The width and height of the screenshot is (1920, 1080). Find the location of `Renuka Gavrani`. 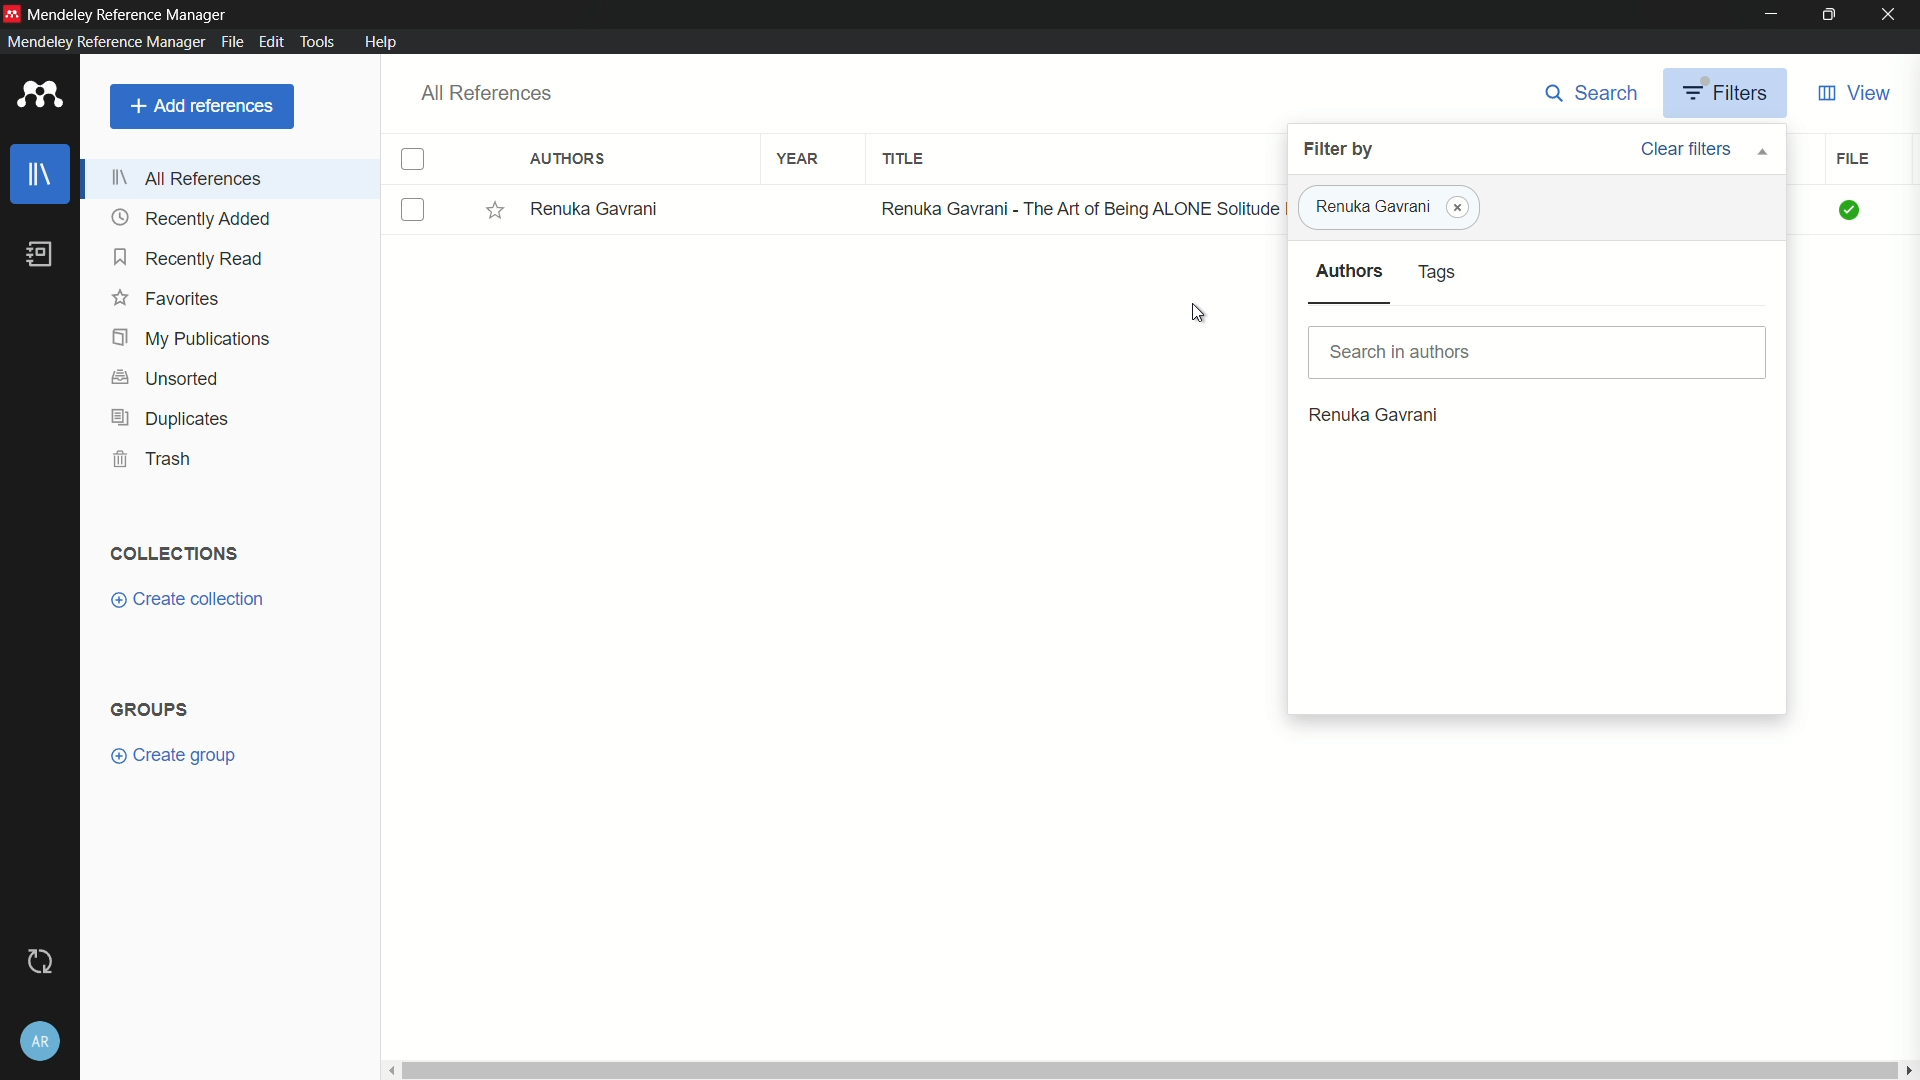

Renuka Gavrani is located at coordinates (1369, 208).